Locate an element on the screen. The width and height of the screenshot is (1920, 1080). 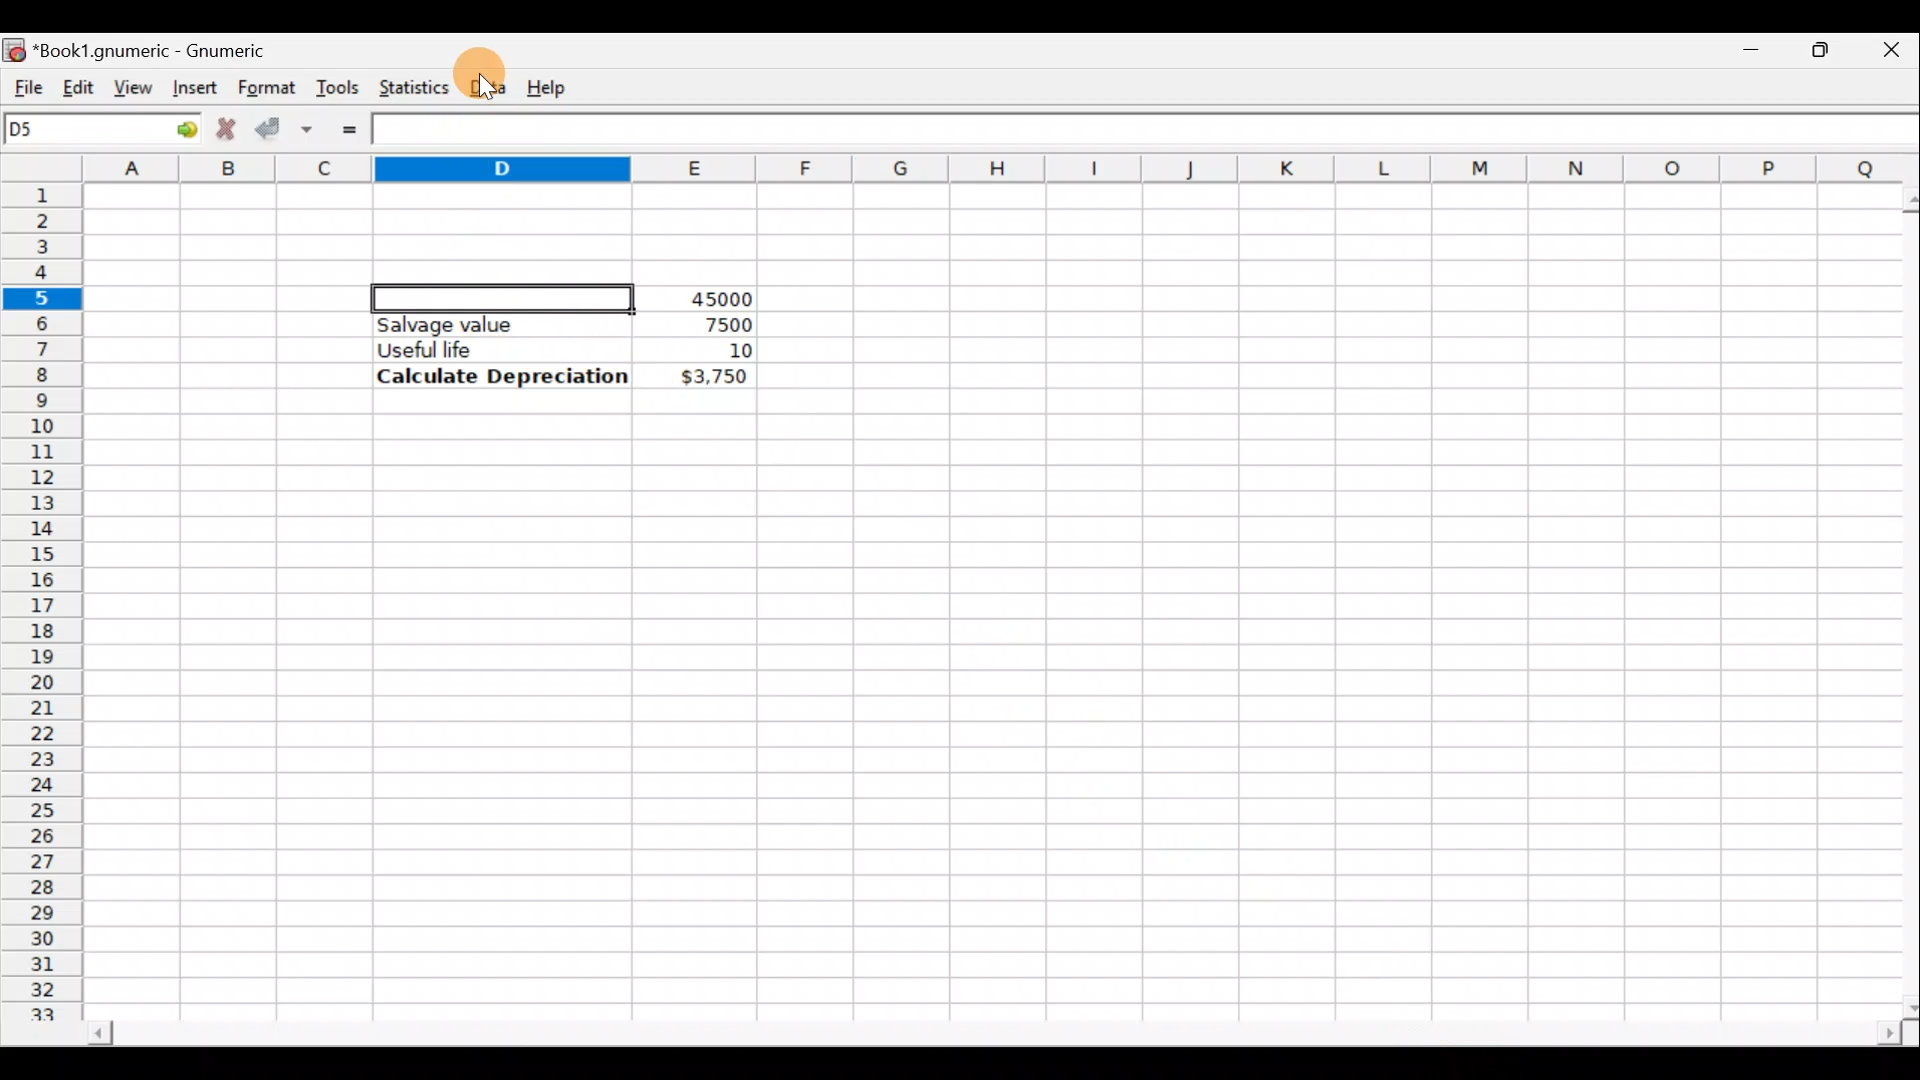
10 is located at coordinates (716, 351).